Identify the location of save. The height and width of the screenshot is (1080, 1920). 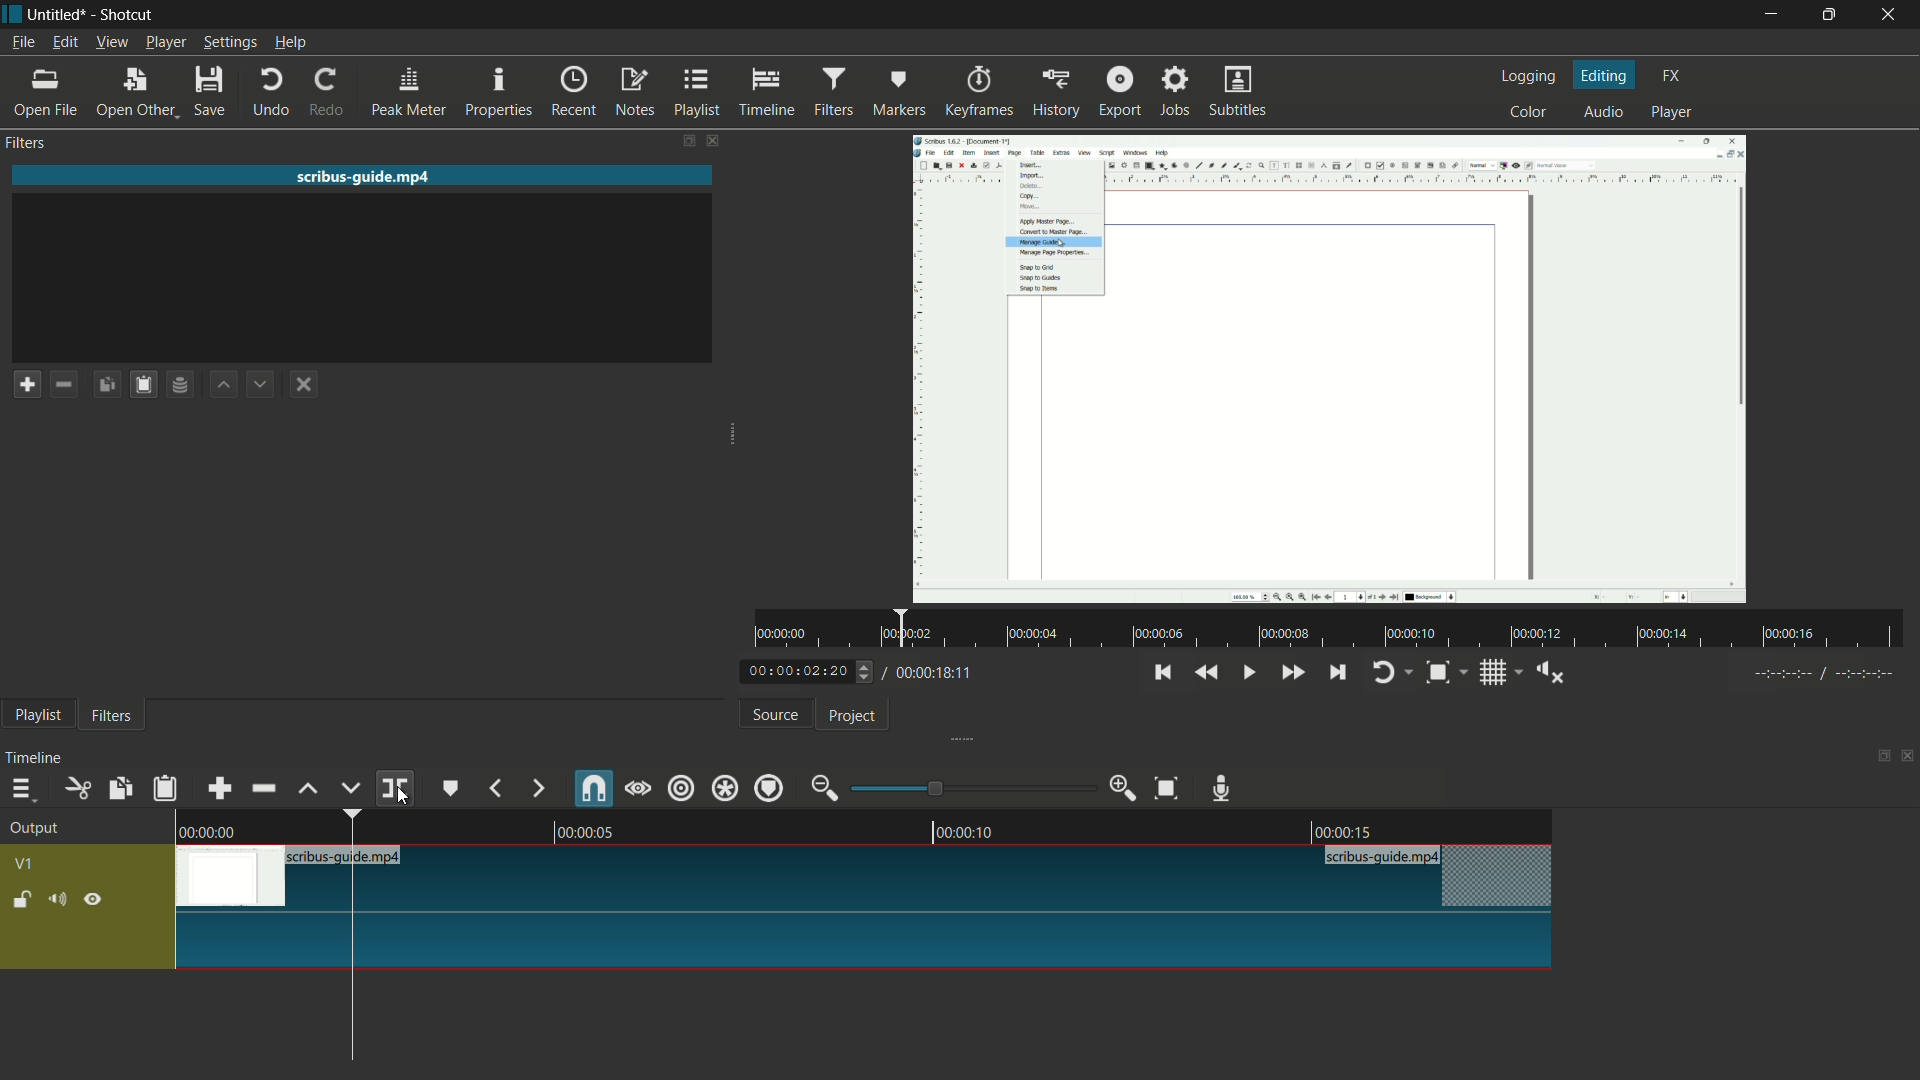
(208, 90).